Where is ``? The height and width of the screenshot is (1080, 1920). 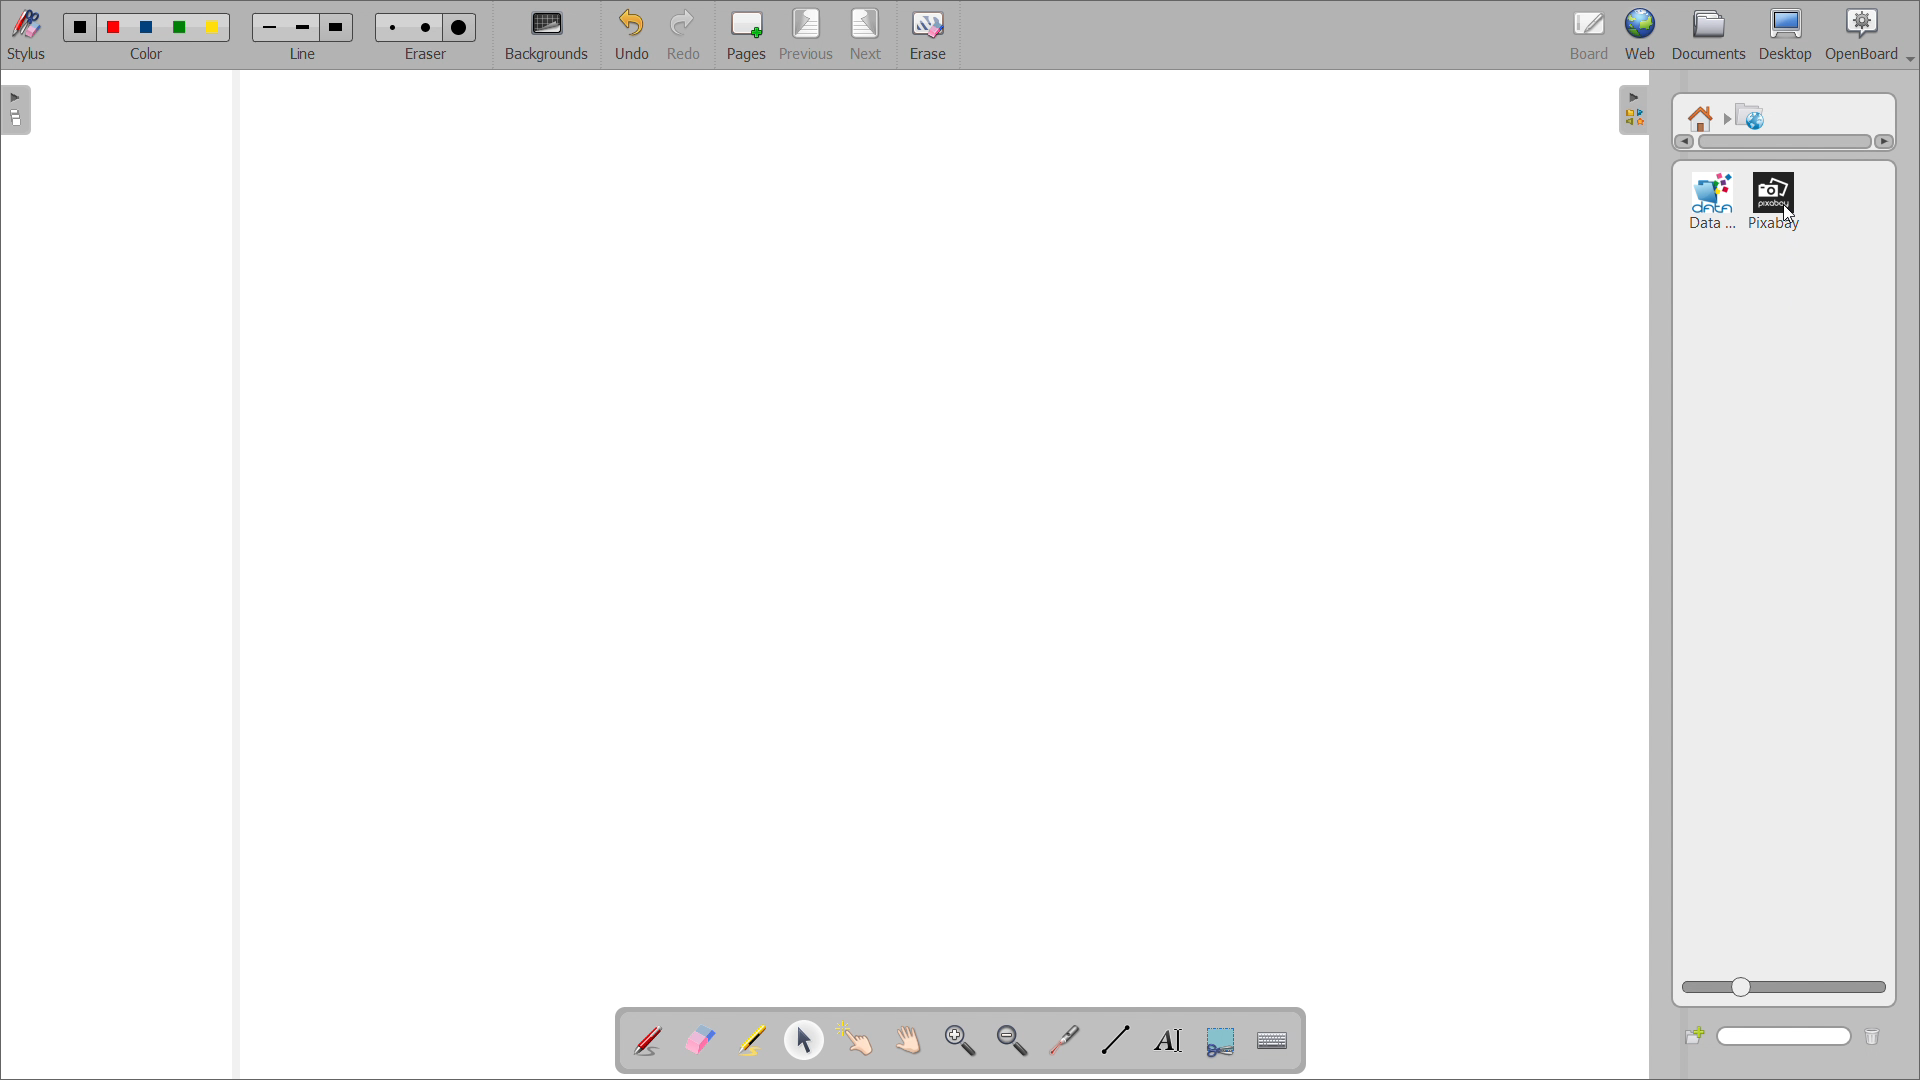  is located at coordinates (1220, 1042).